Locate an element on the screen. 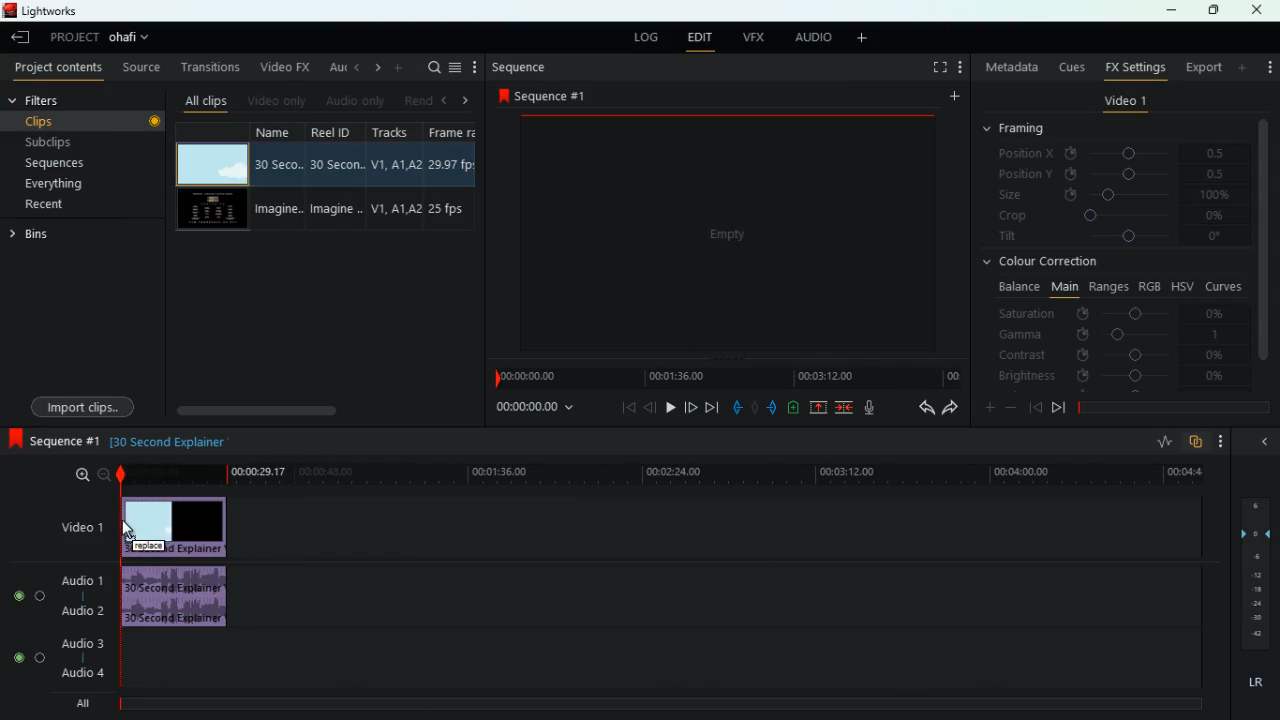  more is located at coordinates (866, 39).